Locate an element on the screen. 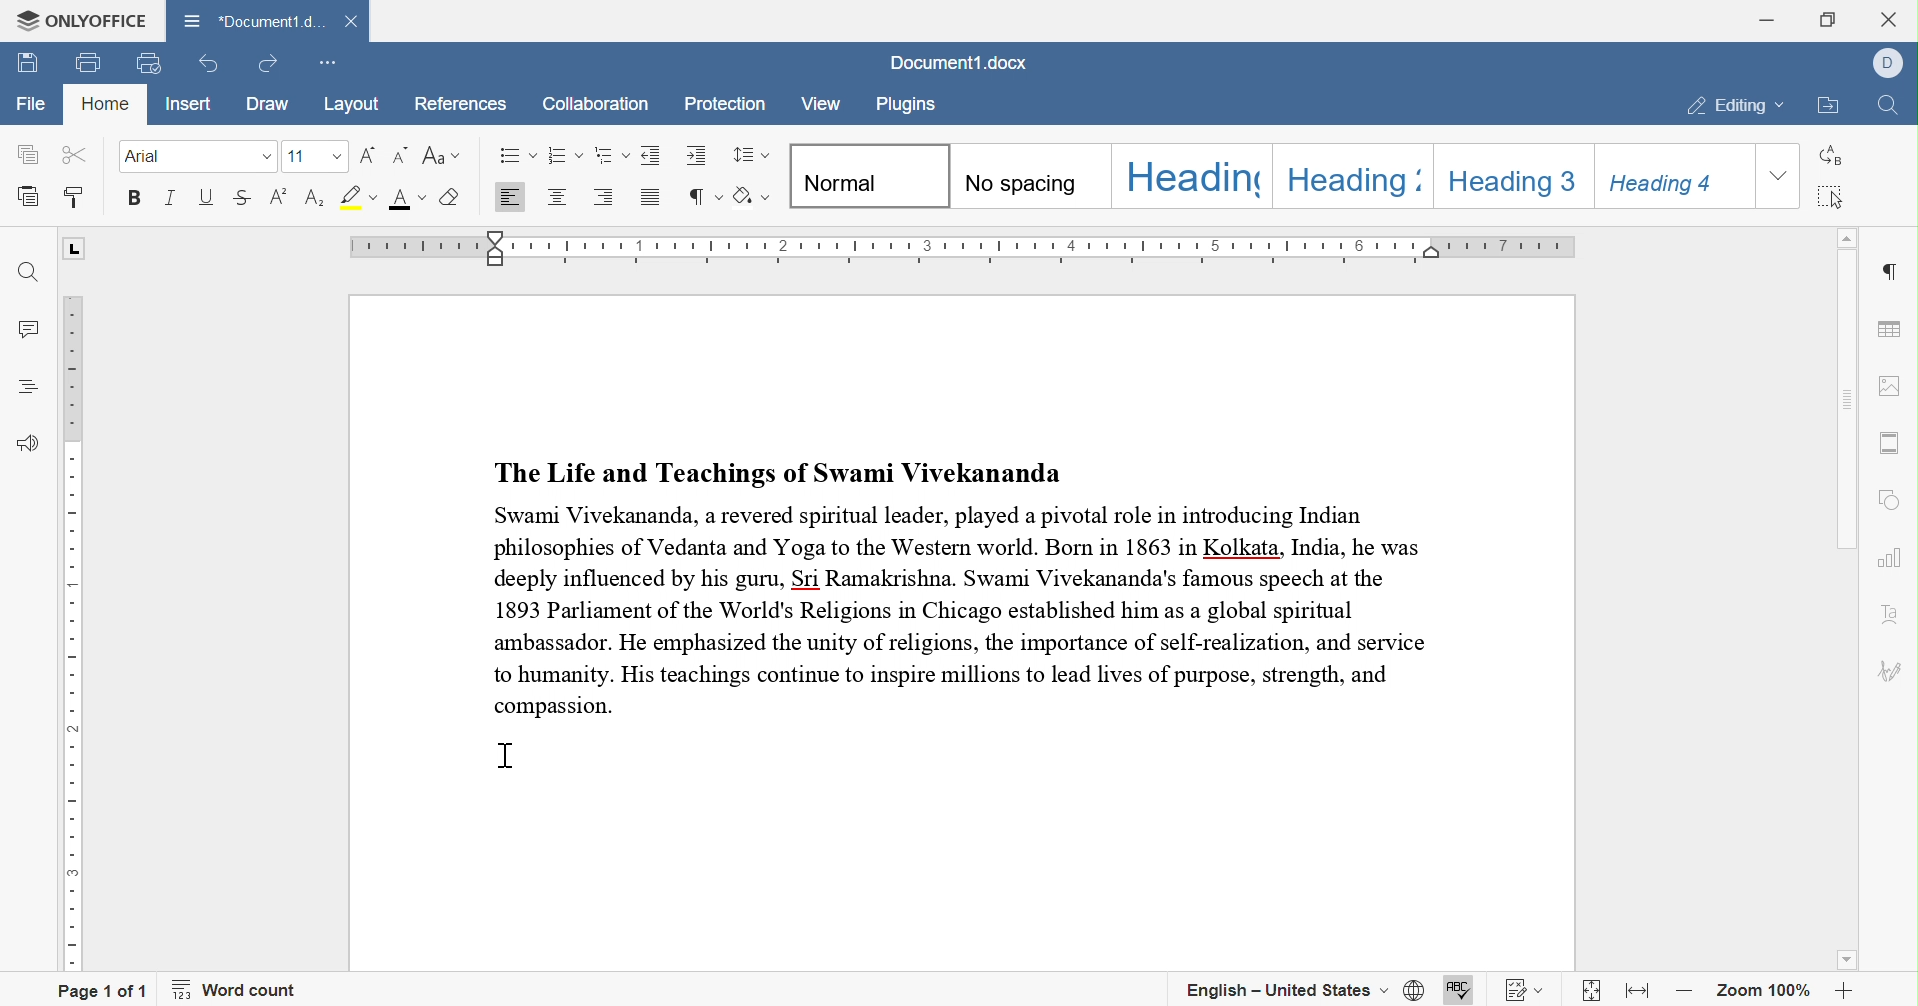 This screenshot has height=1006, width=1918. find is located at coordinates (1892, 109).